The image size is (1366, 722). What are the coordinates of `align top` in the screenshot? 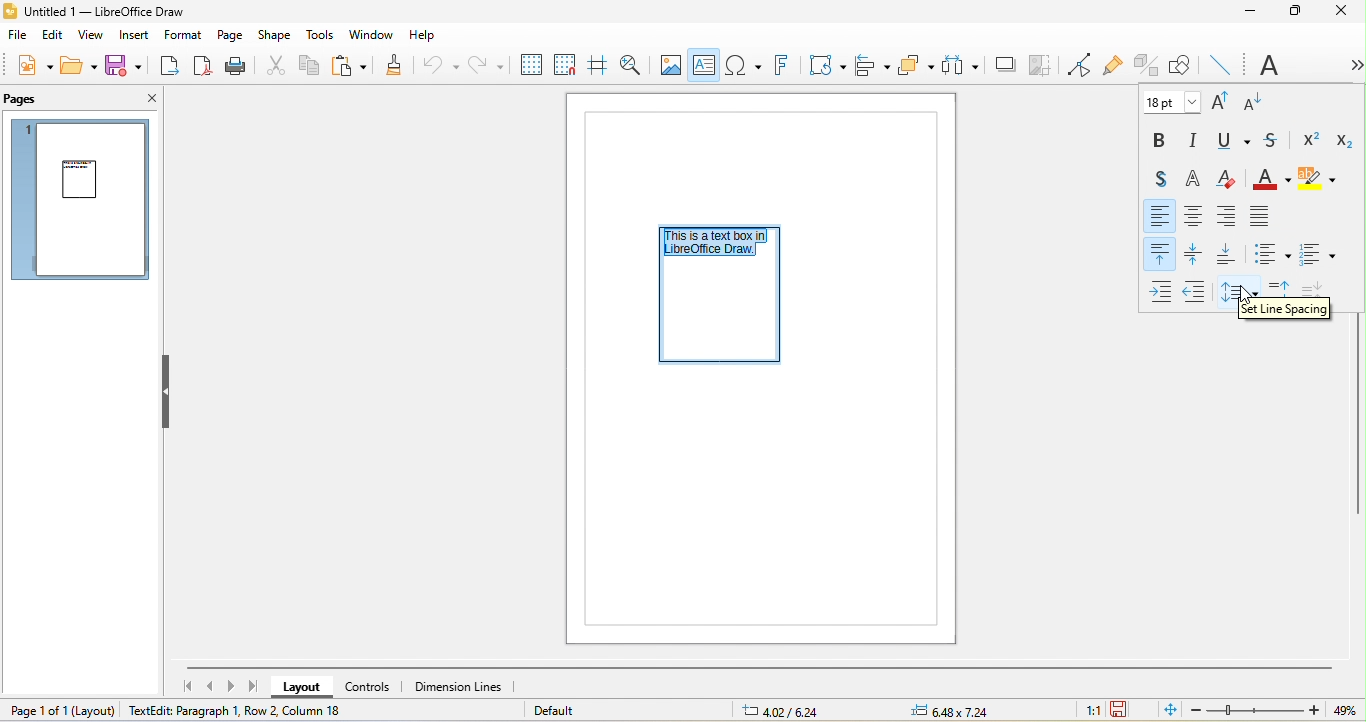 It's located at (1160, 253).